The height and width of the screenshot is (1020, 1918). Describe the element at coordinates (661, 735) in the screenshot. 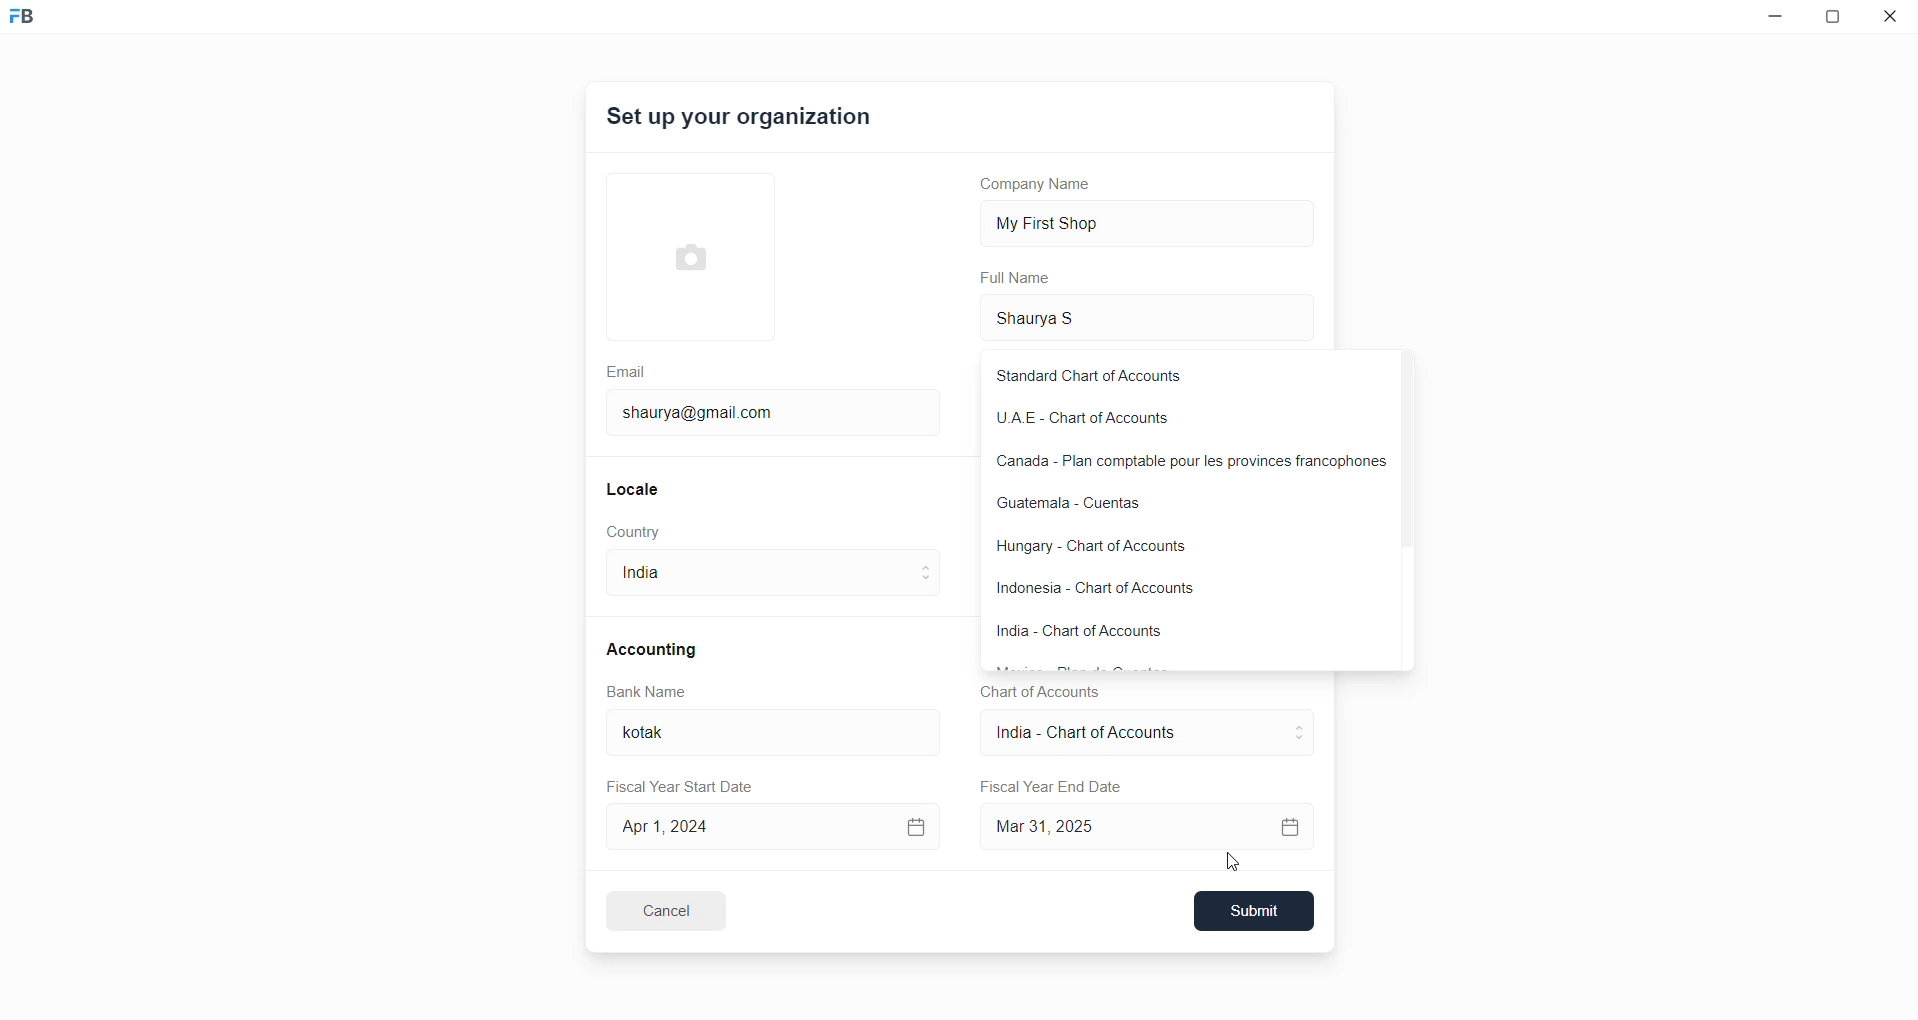

I see `kotak` at that location.